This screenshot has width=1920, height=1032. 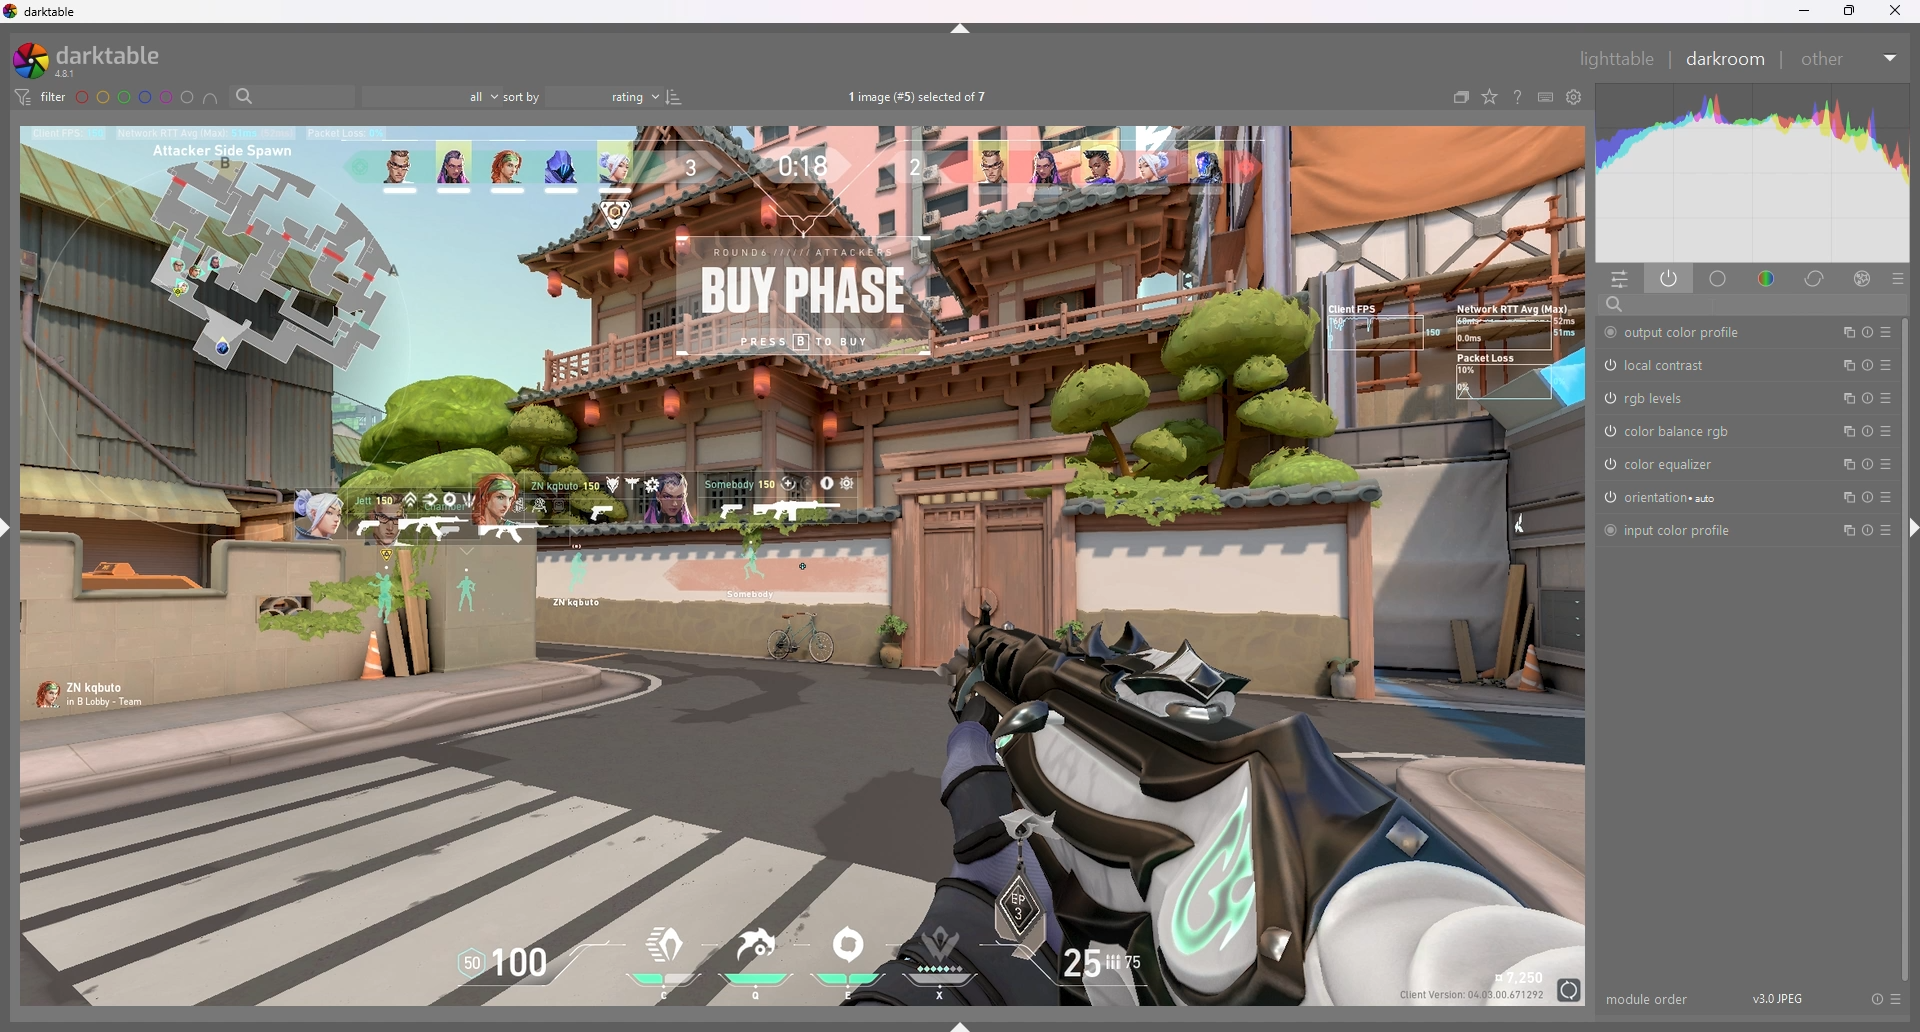 What do you see at coordinates (1619, 58) in the screenshot?
I see `lighttable` at bounding box center [1619, 58].